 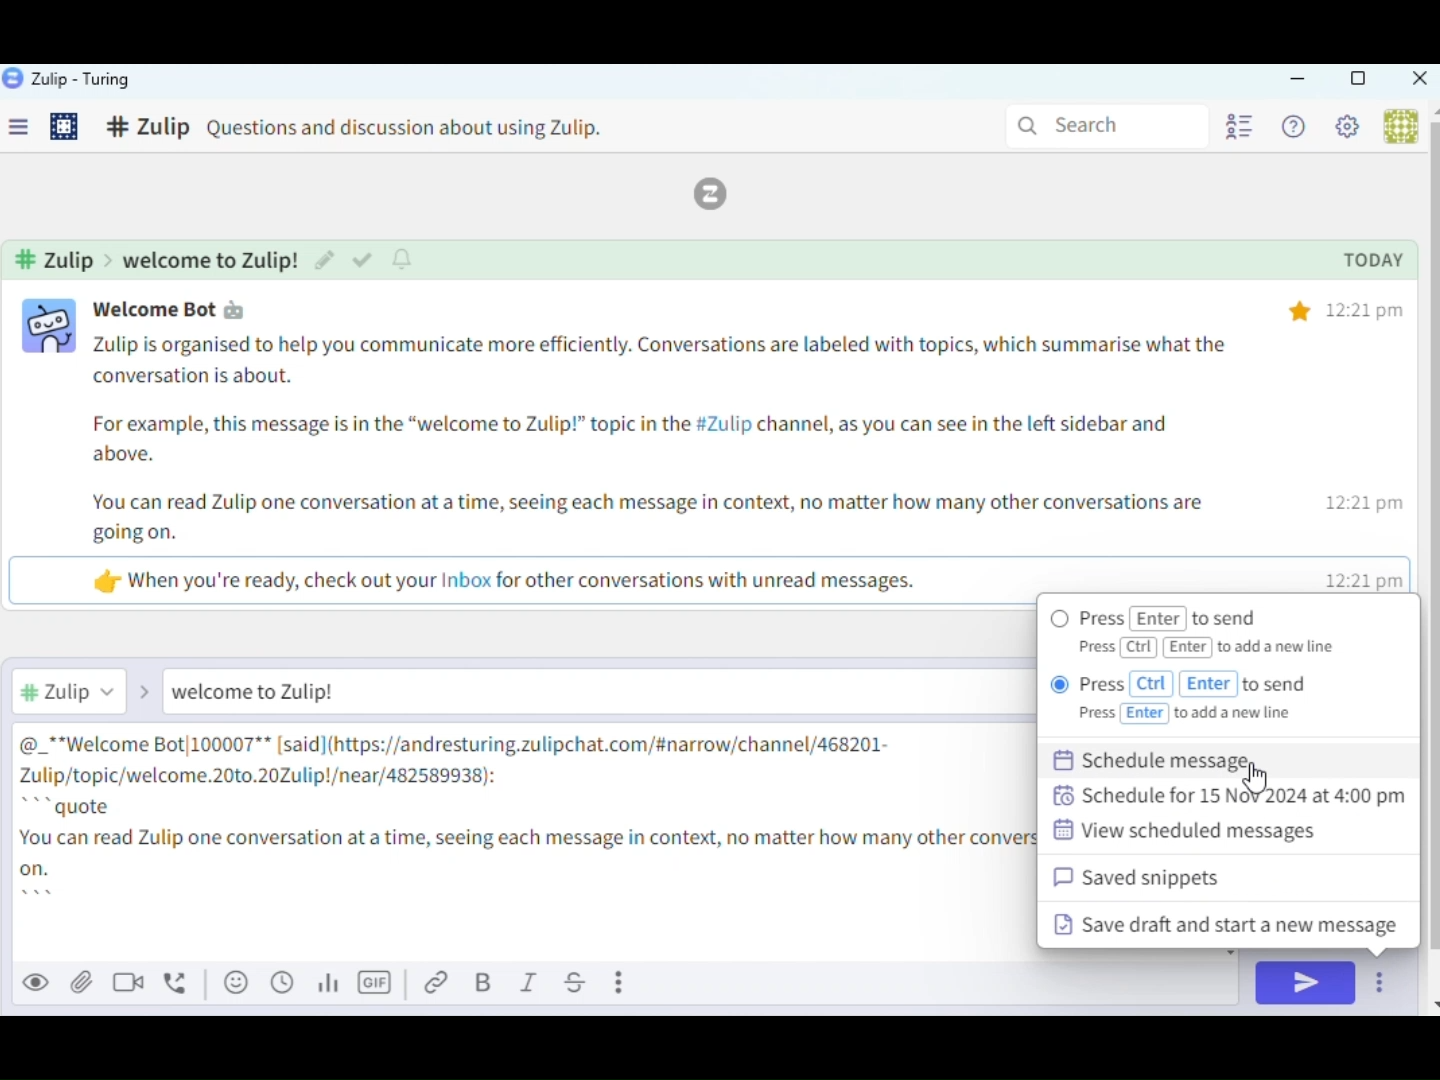 What do you see at coordinates (722, 194) in the screenshot?
I see `Zulip` at bounding box center [722, 194].